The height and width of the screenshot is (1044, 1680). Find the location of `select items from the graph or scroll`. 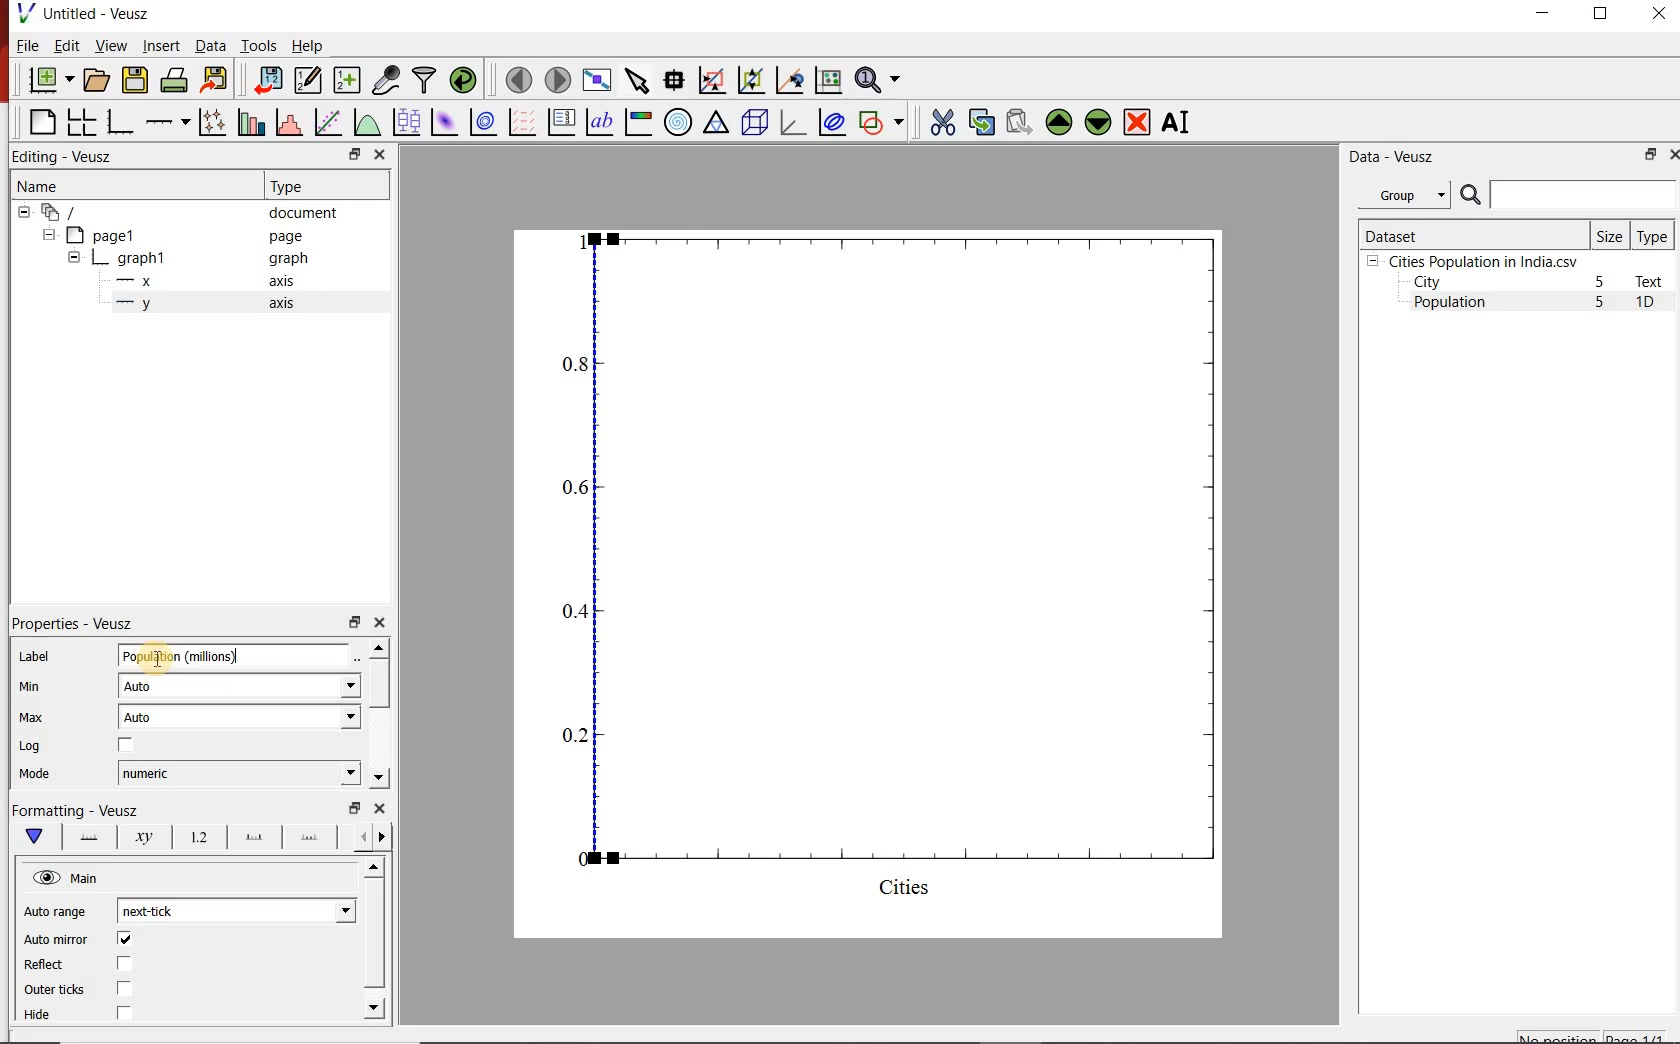

select items from the graph or scroll is located at coordinates (636, 79).